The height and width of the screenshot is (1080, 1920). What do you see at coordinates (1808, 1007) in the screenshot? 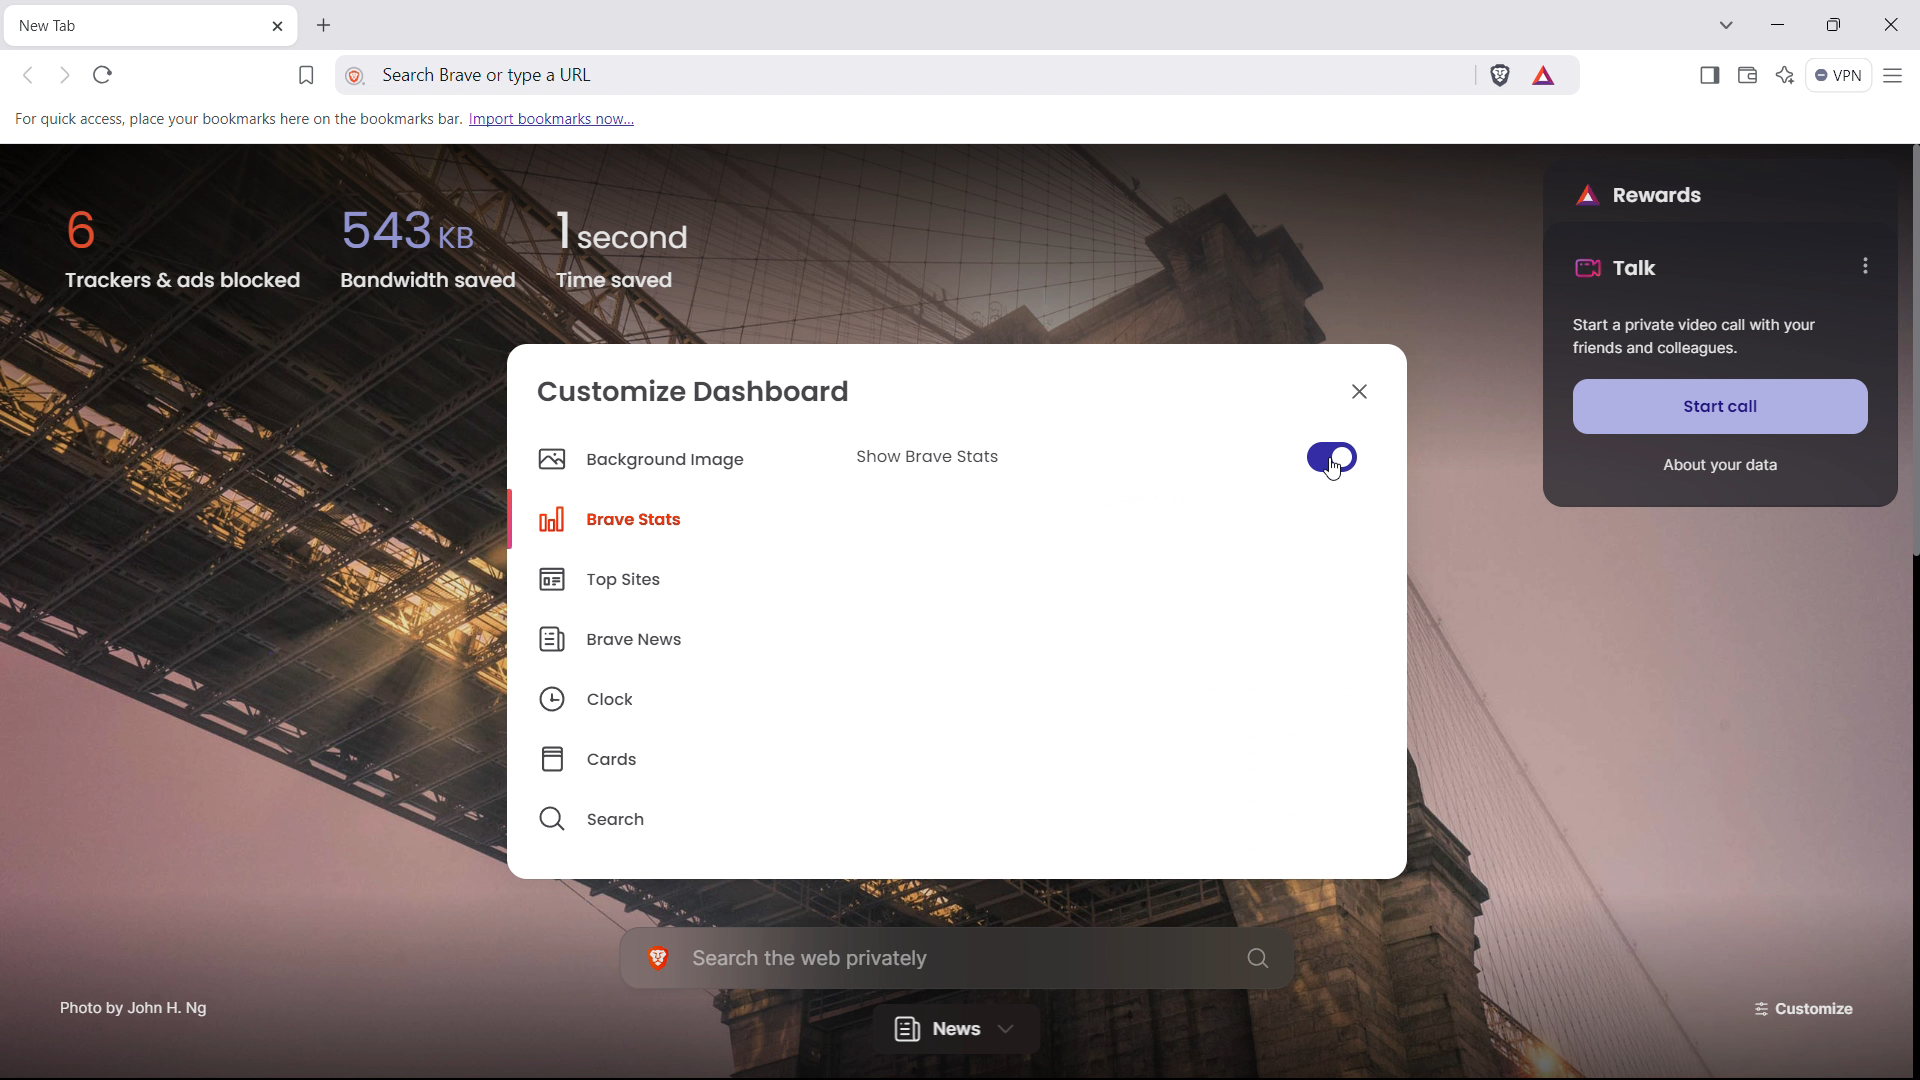
I see `customize` at bounding box center [1808, 1007].